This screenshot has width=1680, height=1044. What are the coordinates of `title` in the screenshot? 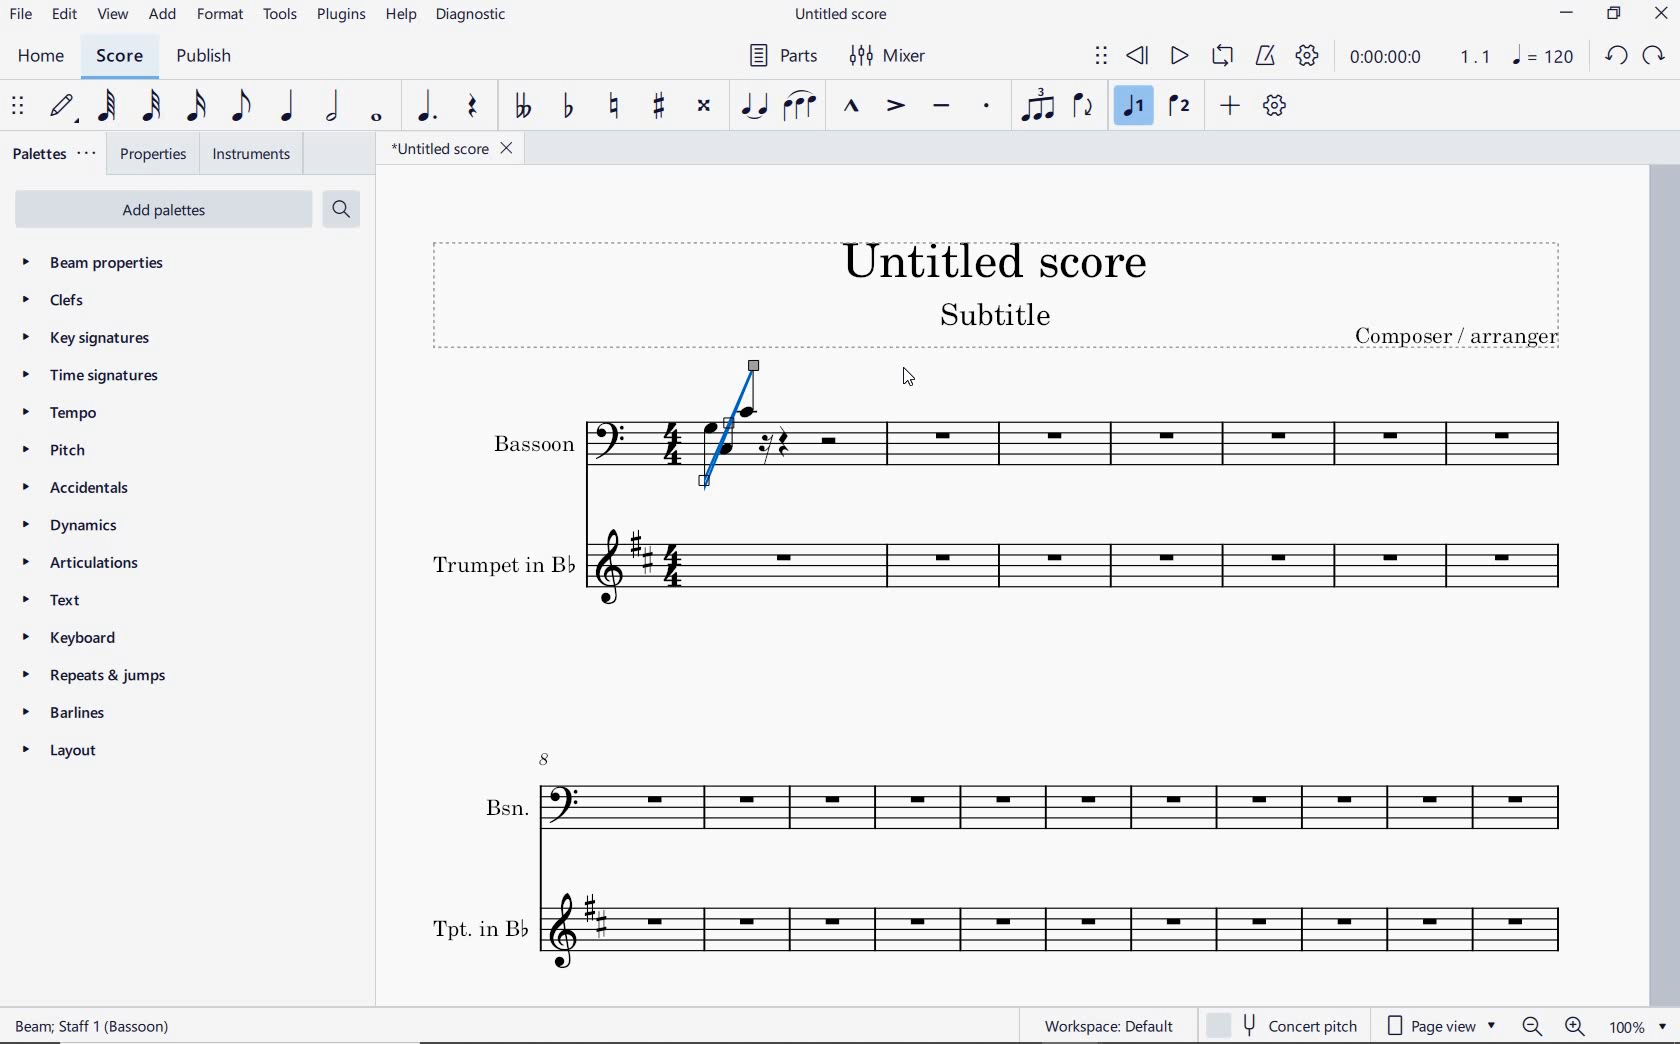 It's located at (1004, 288).